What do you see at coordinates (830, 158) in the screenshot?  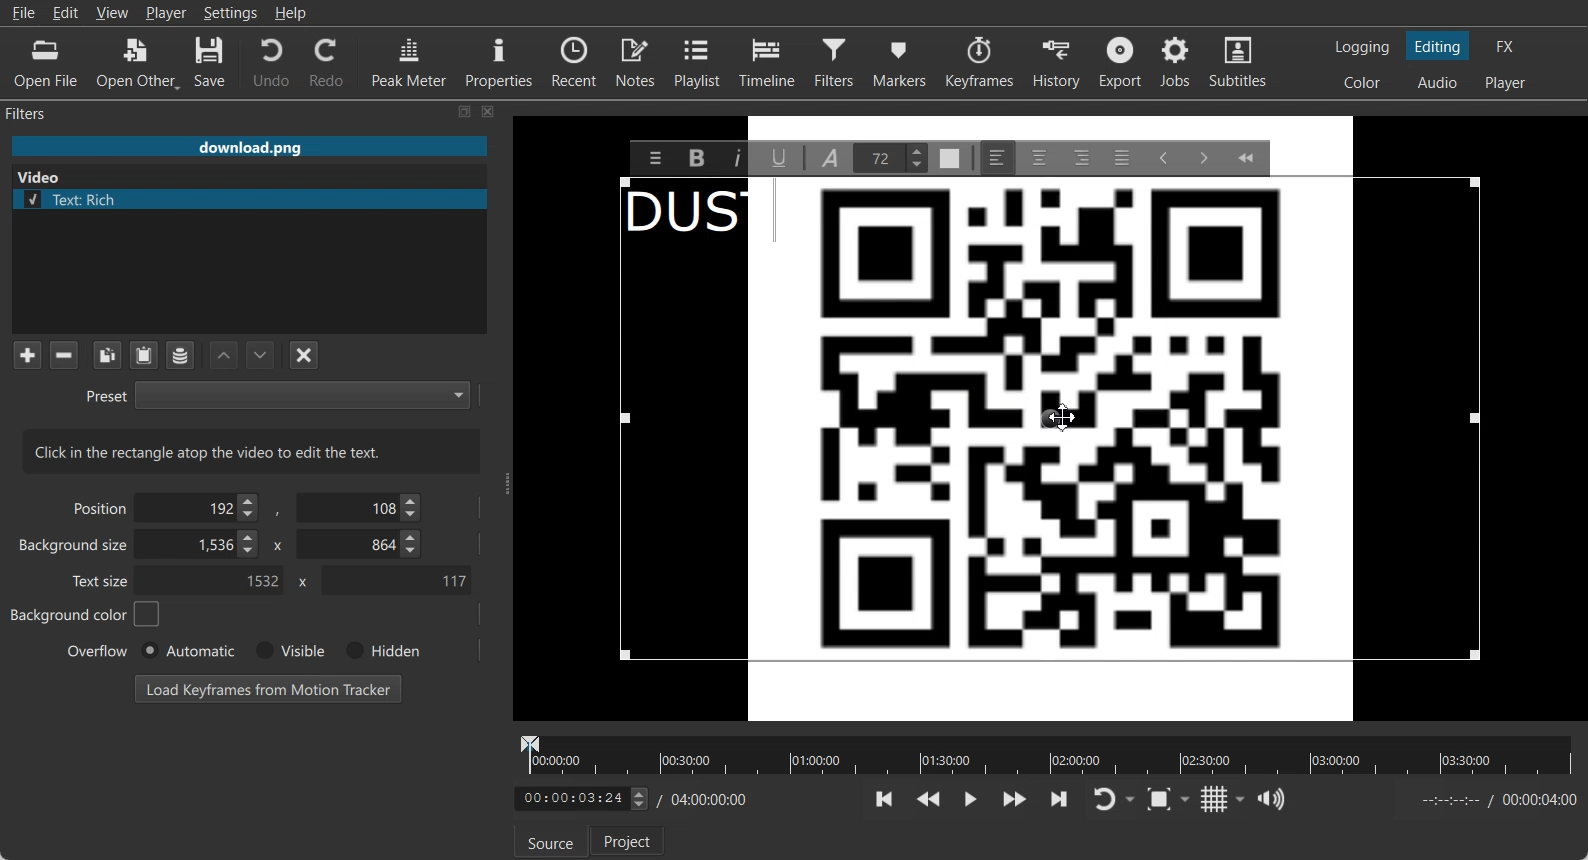 I see `Font` at bounding box center [830, 158].